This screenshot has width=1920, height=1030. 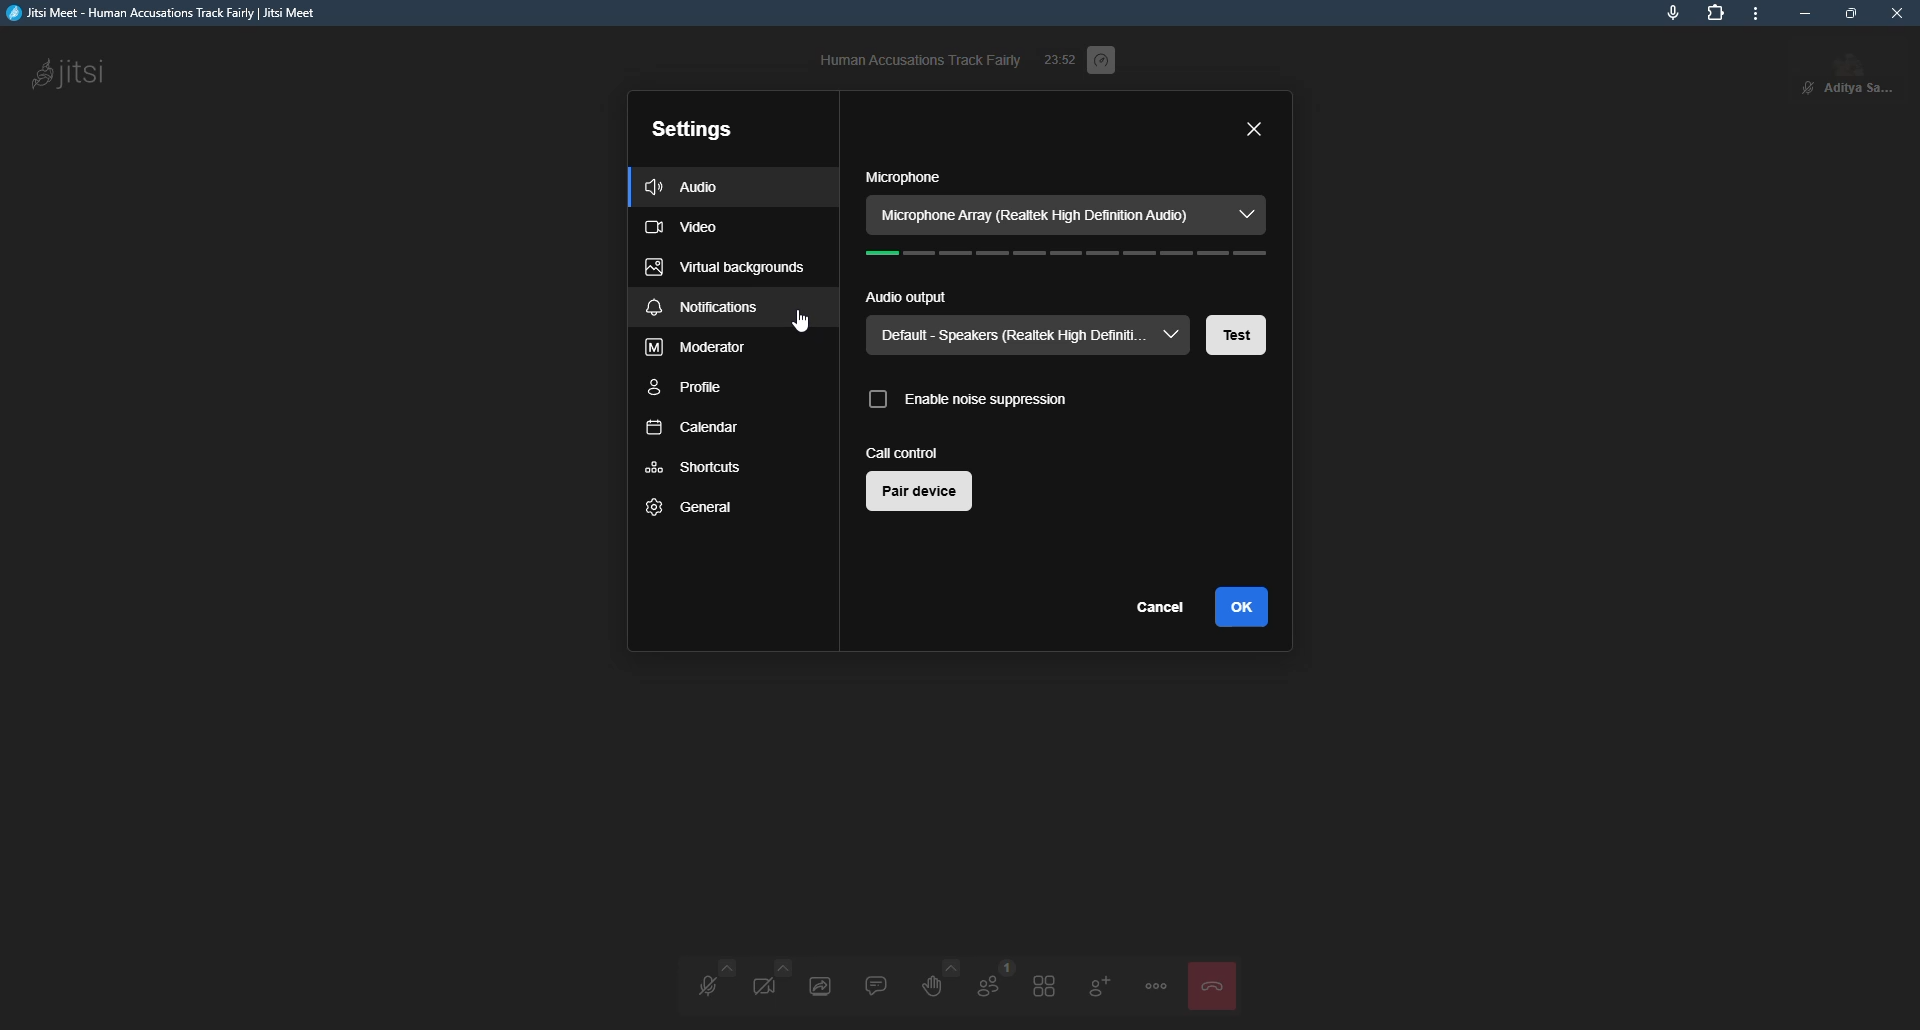 I want to click on chat, so click(x=876, y=983).